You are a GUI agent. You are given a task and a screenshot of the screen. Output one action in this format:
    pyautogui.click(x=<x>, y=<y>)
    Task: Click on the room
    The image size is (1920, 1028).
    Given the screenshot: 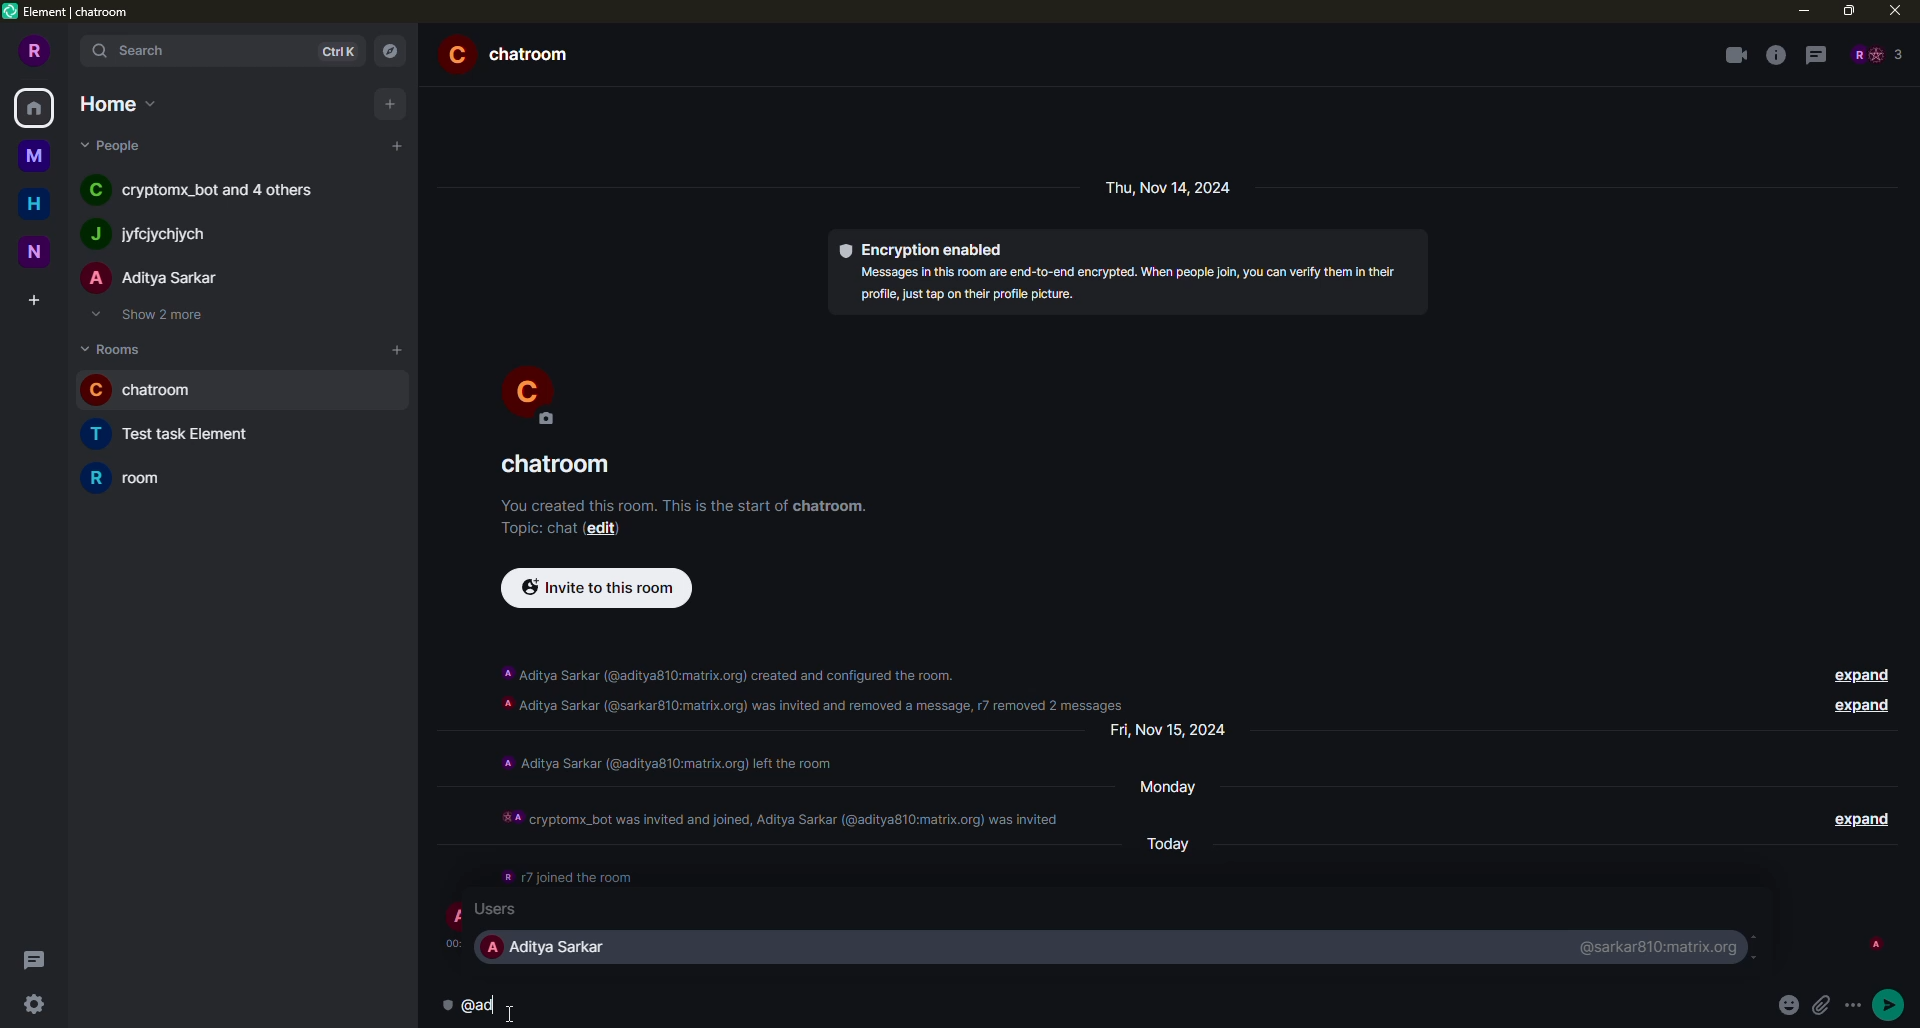 What is the action you would take?
    pyautogui.click(x=560, y=465)
    